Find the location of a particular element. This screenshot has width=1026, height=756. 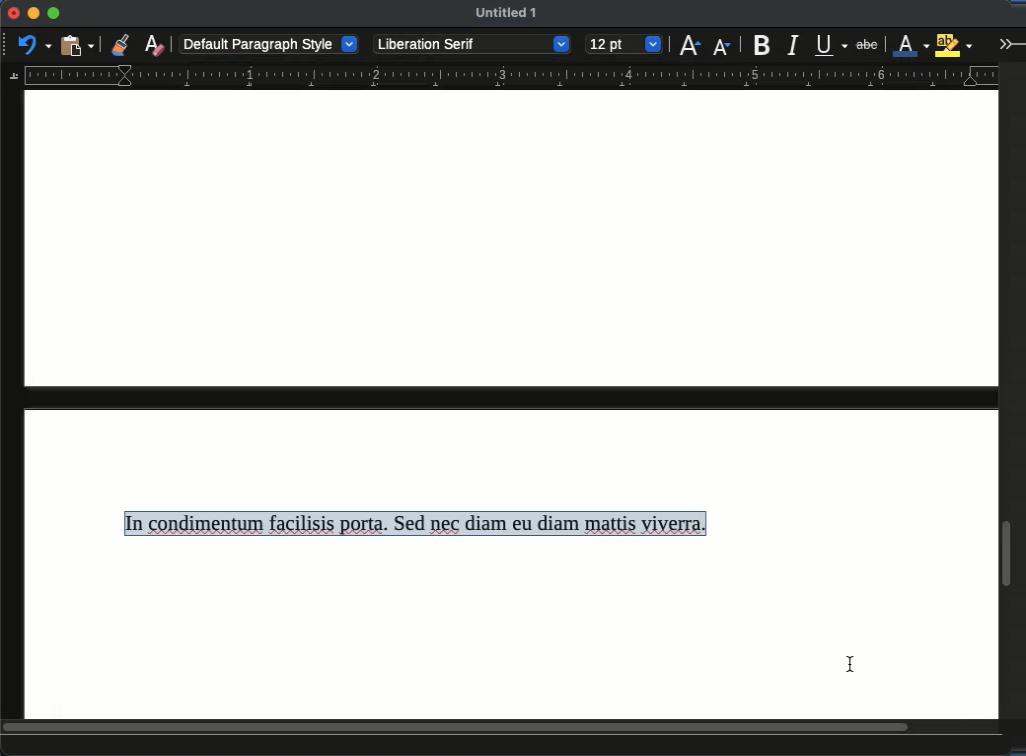

guide is located at coordinates (500, 77).